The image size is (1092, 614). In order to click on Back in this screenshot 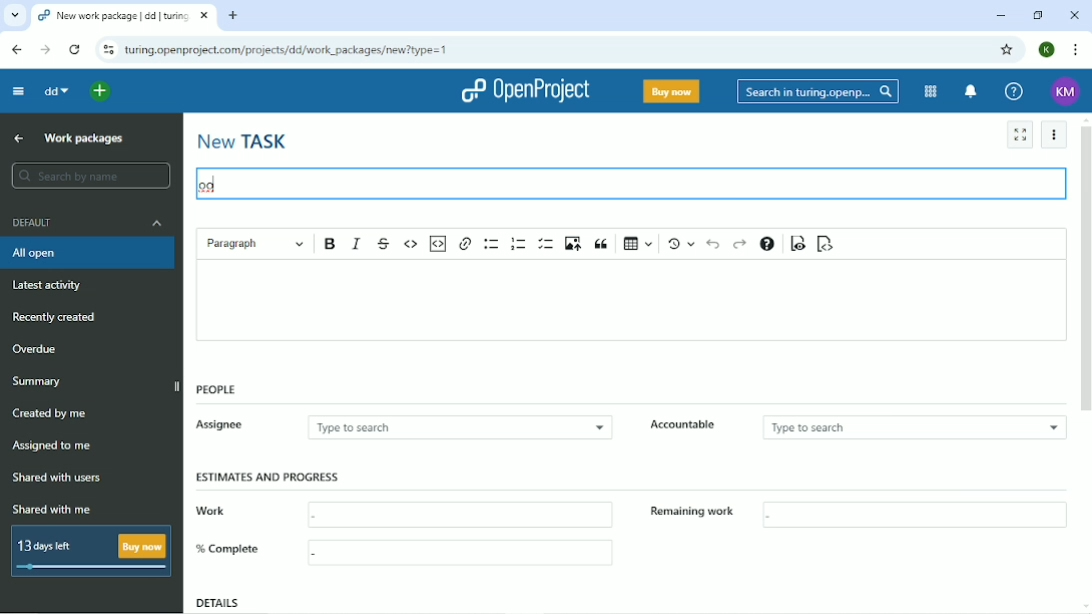, I will do `click(17, 49)`.